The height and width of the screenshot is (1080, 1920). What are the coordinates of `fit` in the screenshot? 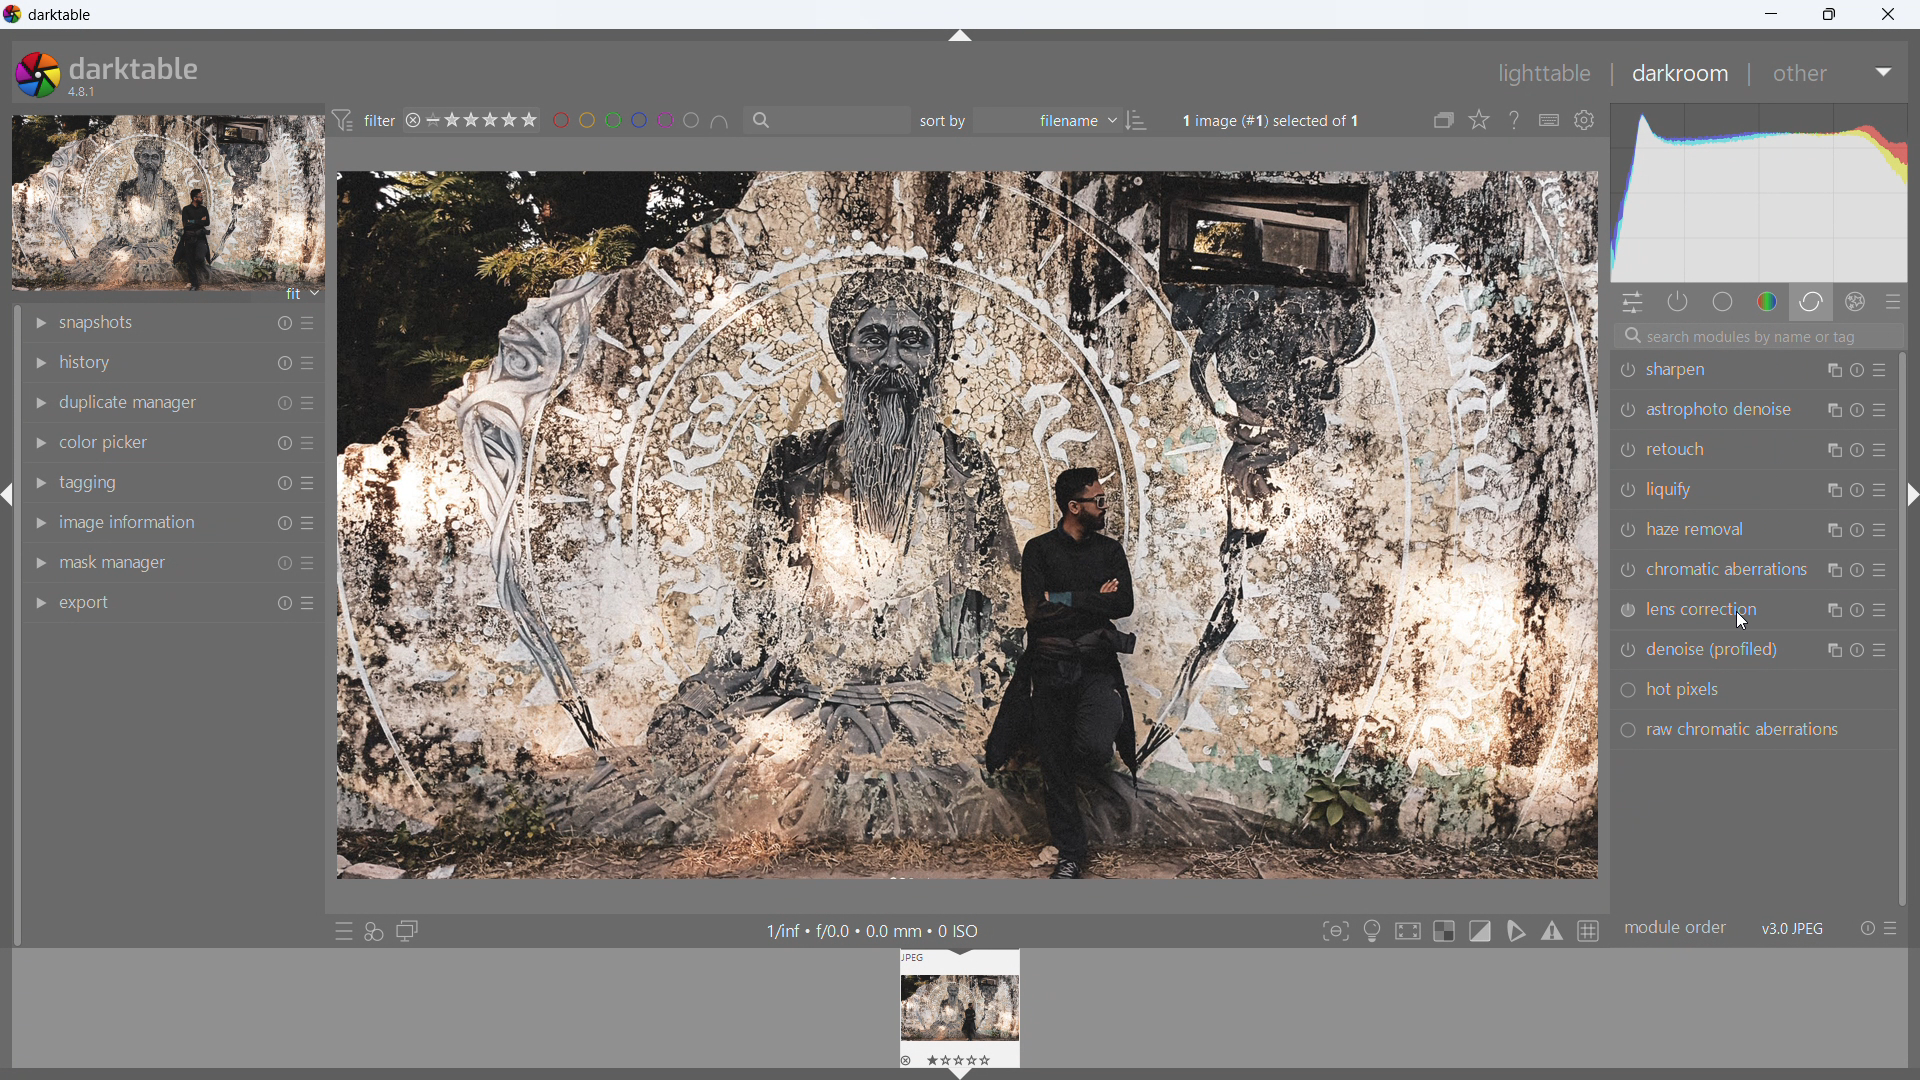 It's located at (300, 294).